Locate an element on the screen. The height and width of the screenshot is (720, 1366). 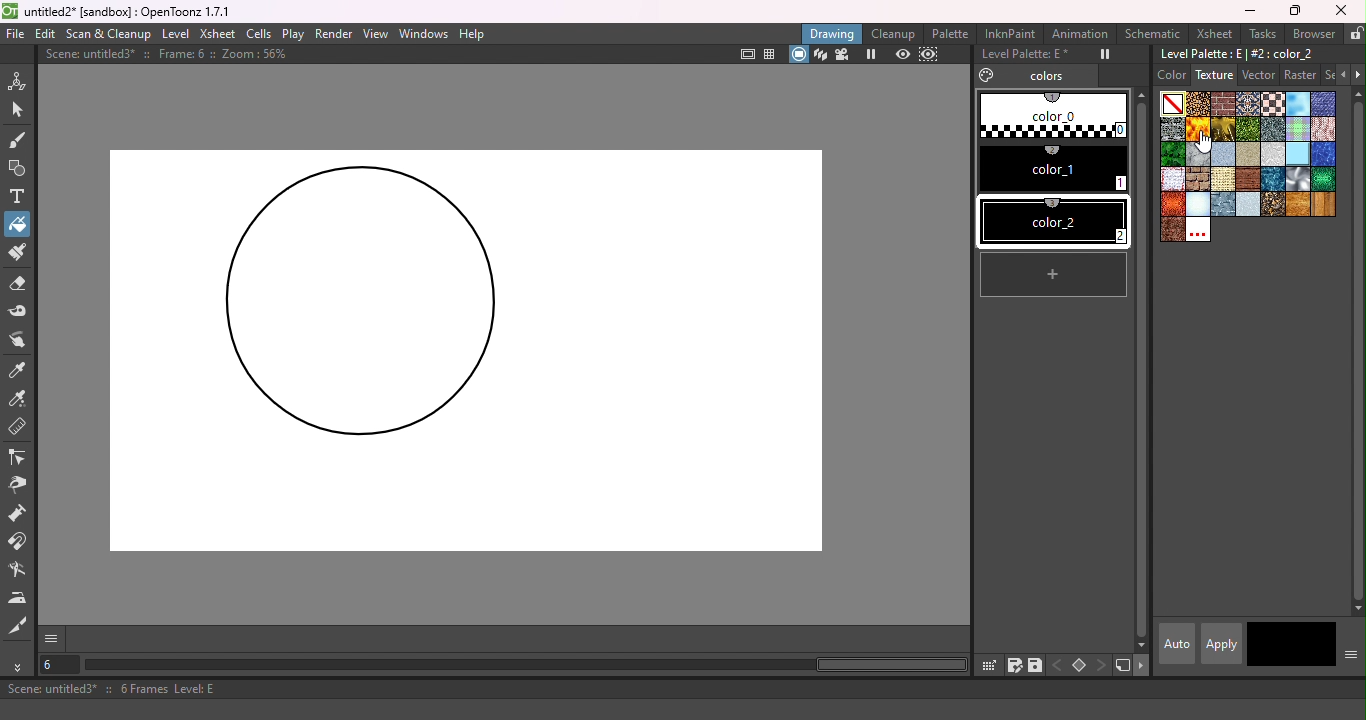
Cutter tool is located at coordinates (18, 627).